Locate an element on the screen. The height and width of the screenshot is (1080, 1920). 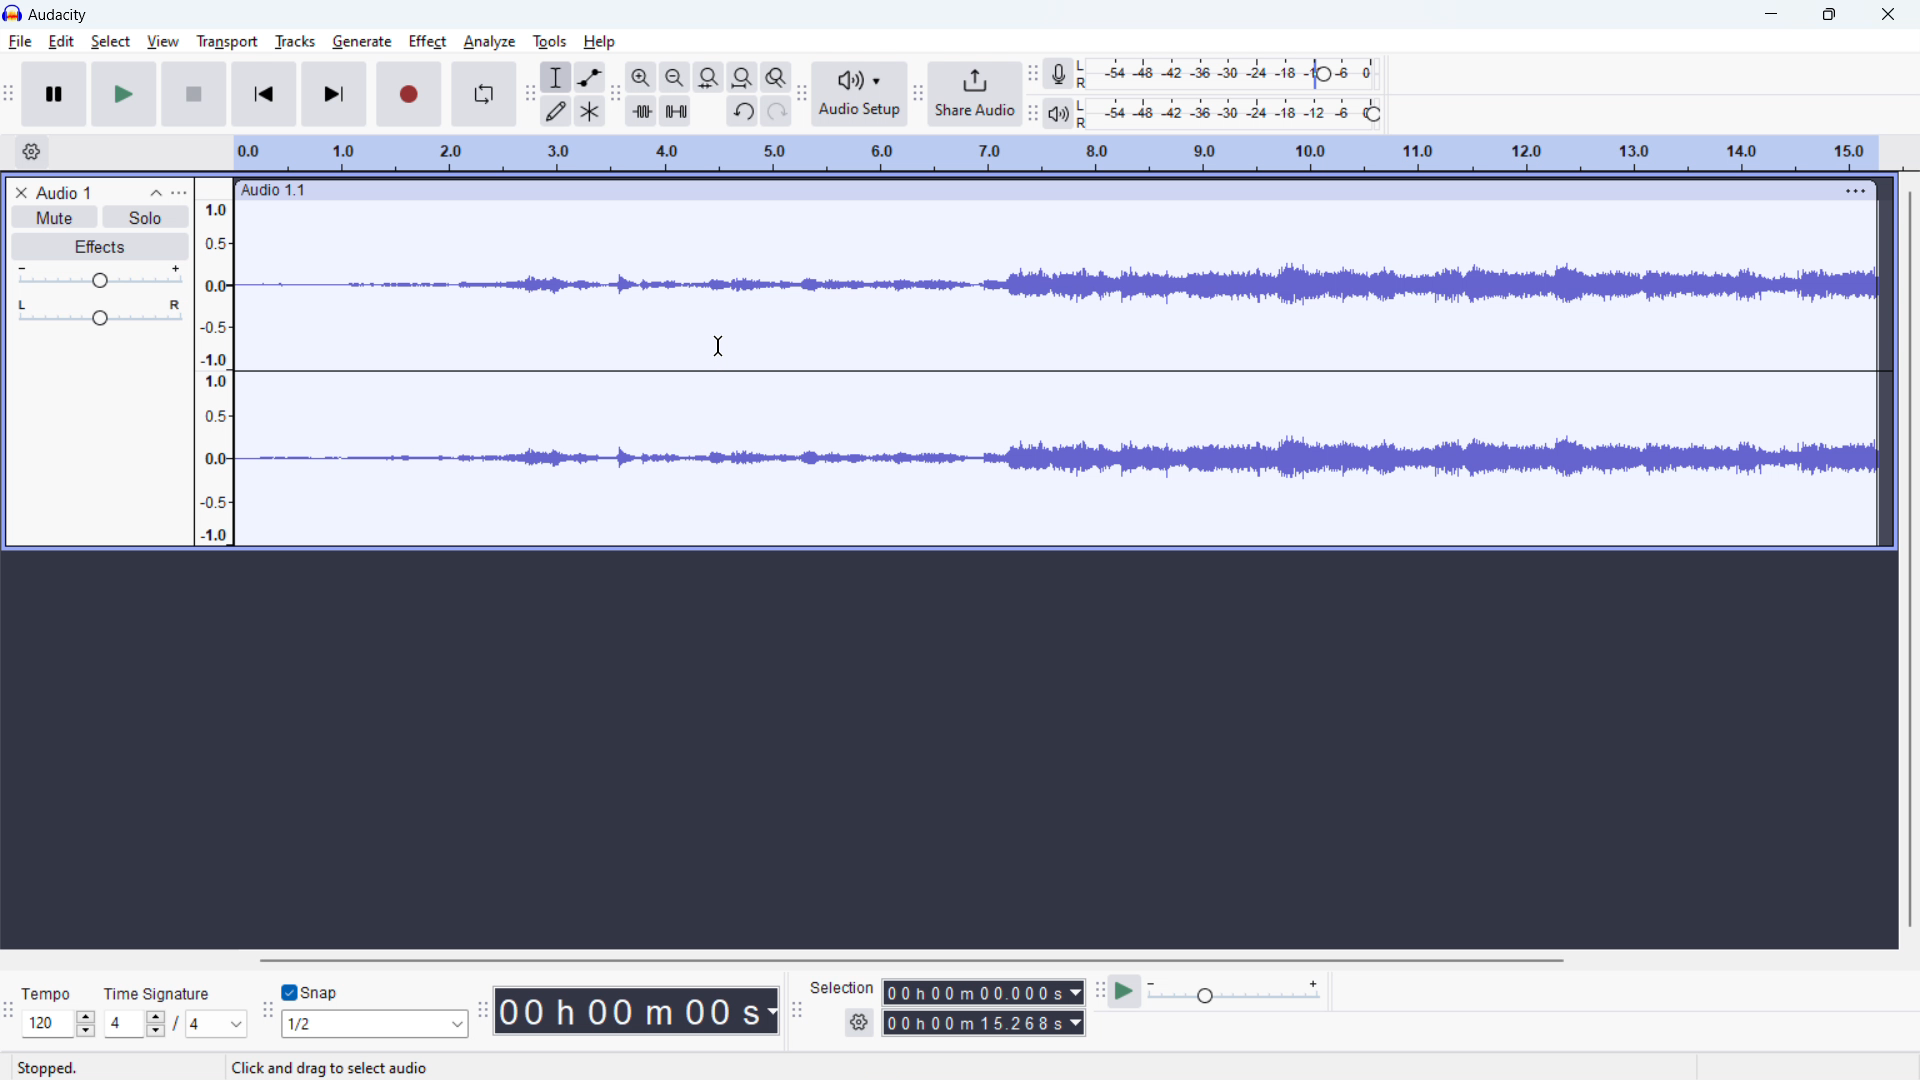
record is located at coordinates (408, 94).